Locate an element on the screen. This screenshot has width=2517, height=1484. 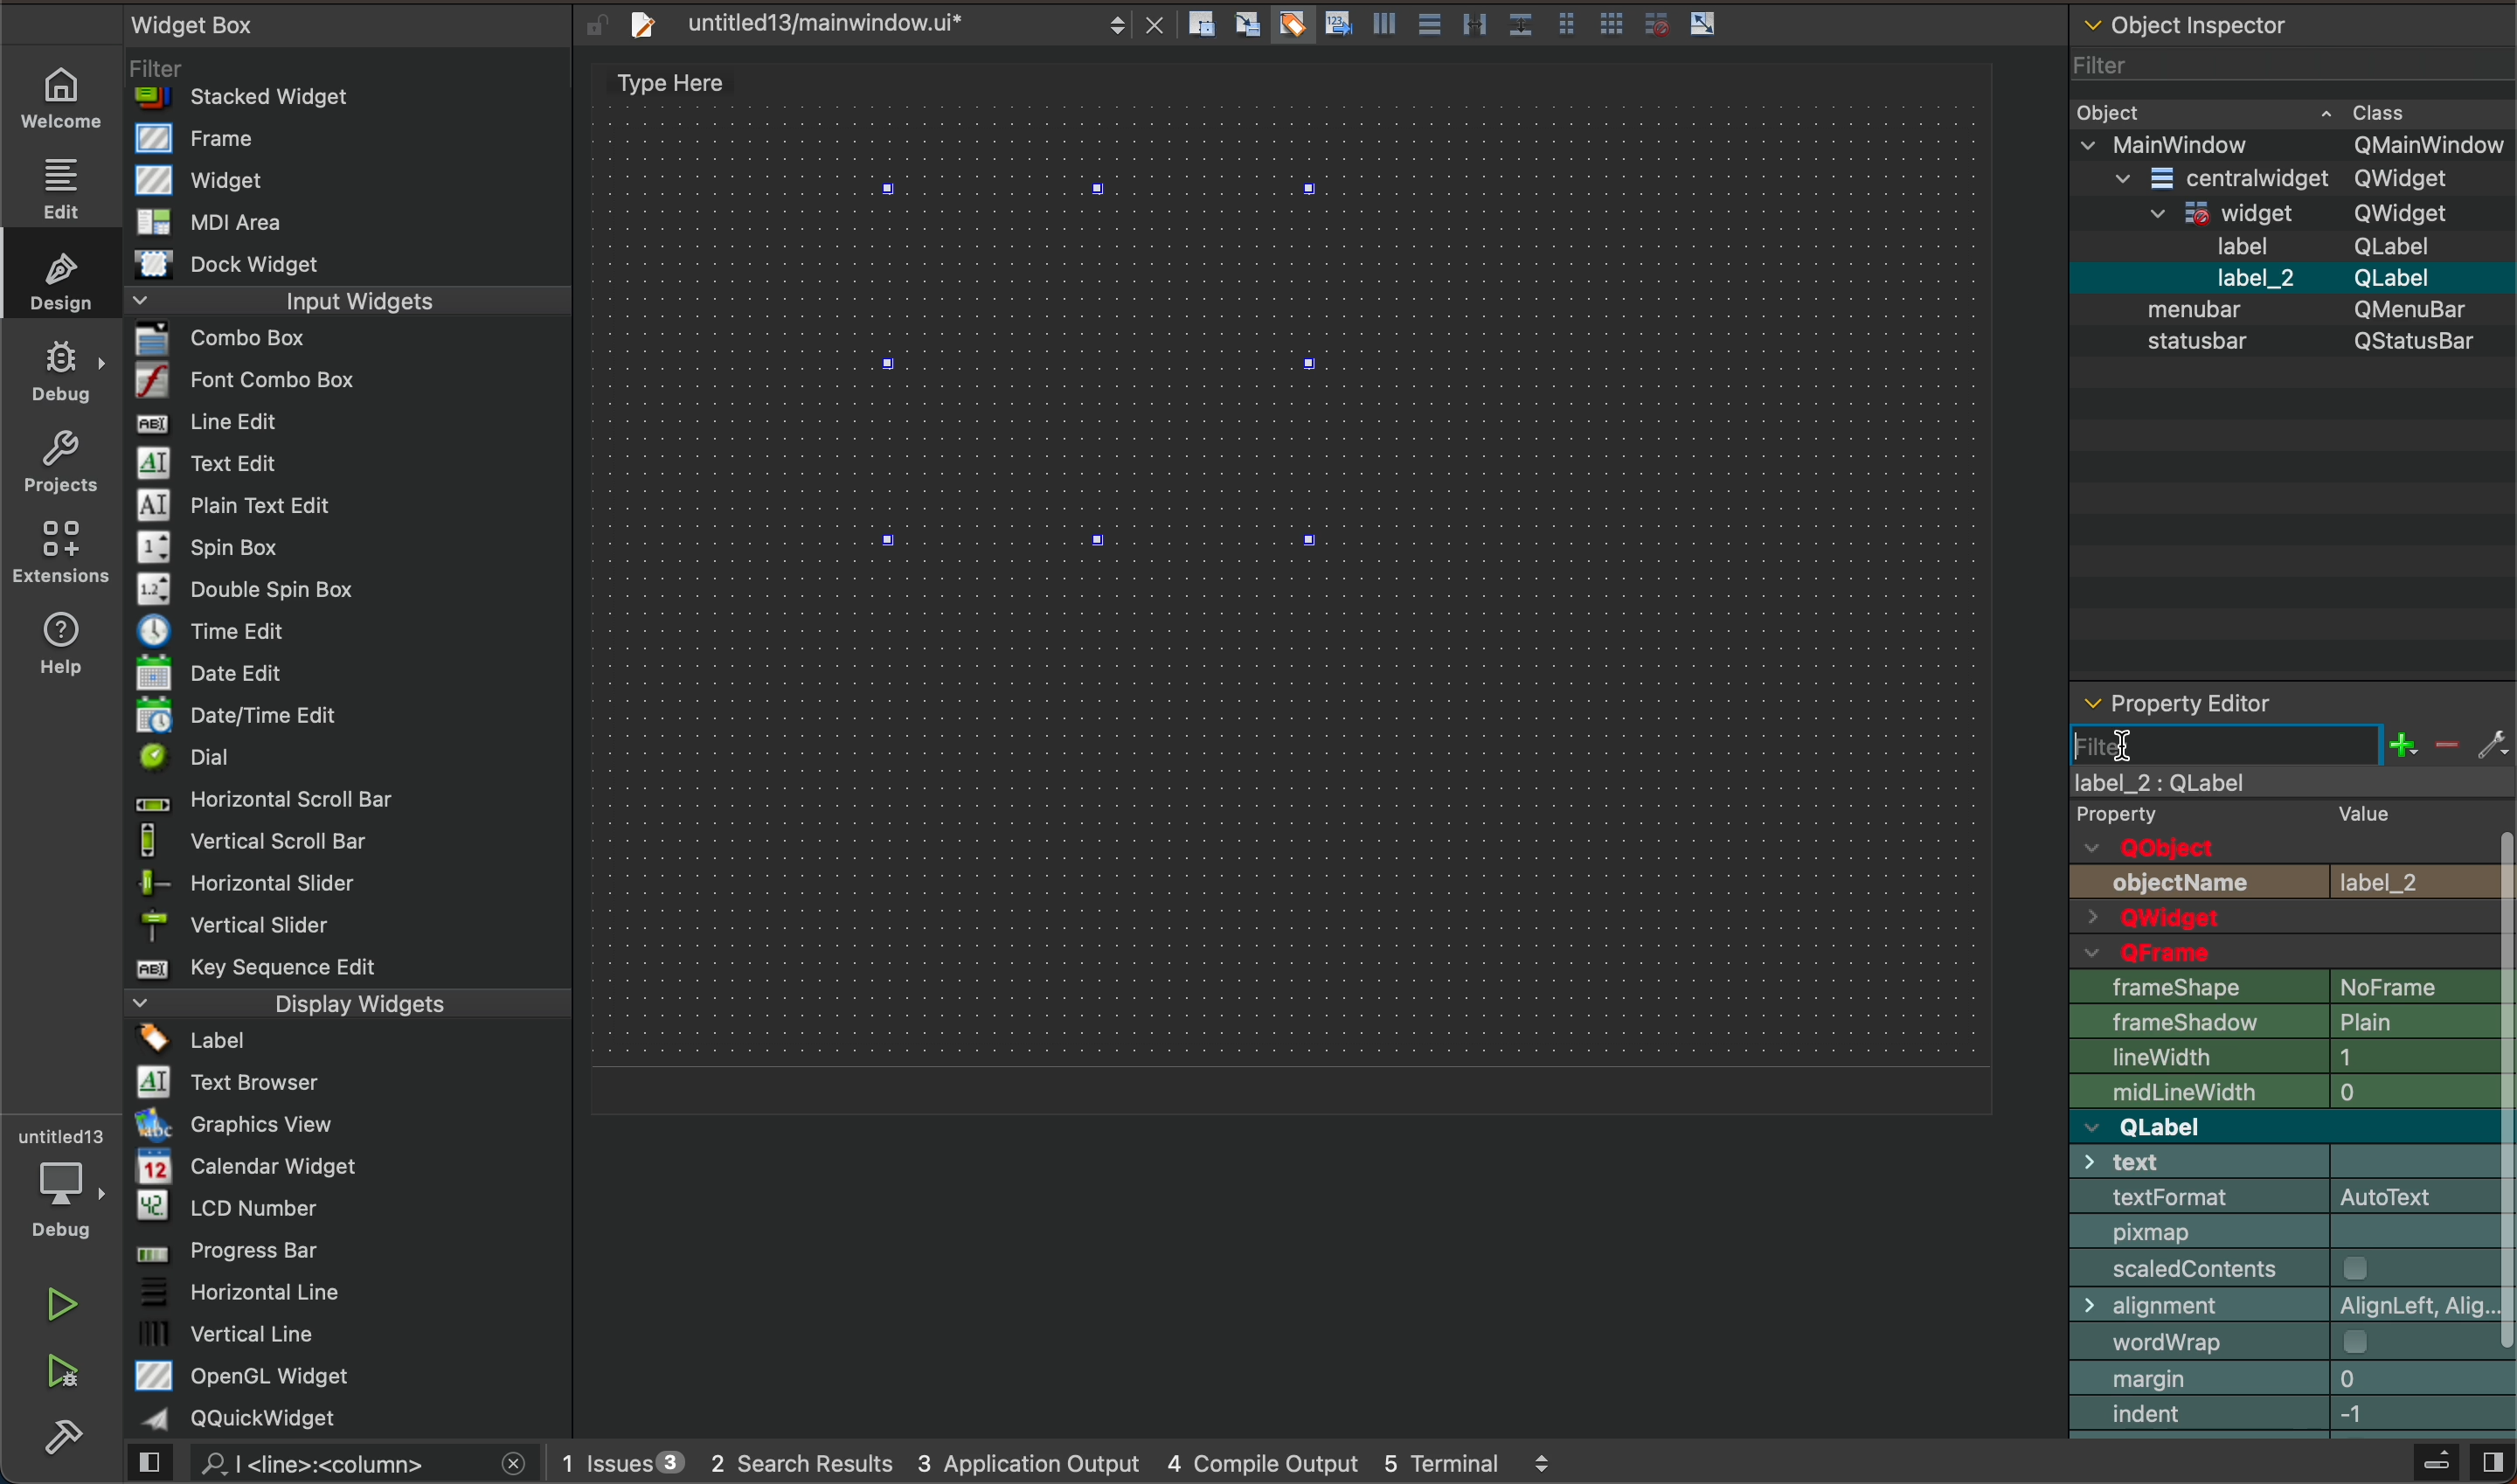
debug is located at coordinates (60, 364).